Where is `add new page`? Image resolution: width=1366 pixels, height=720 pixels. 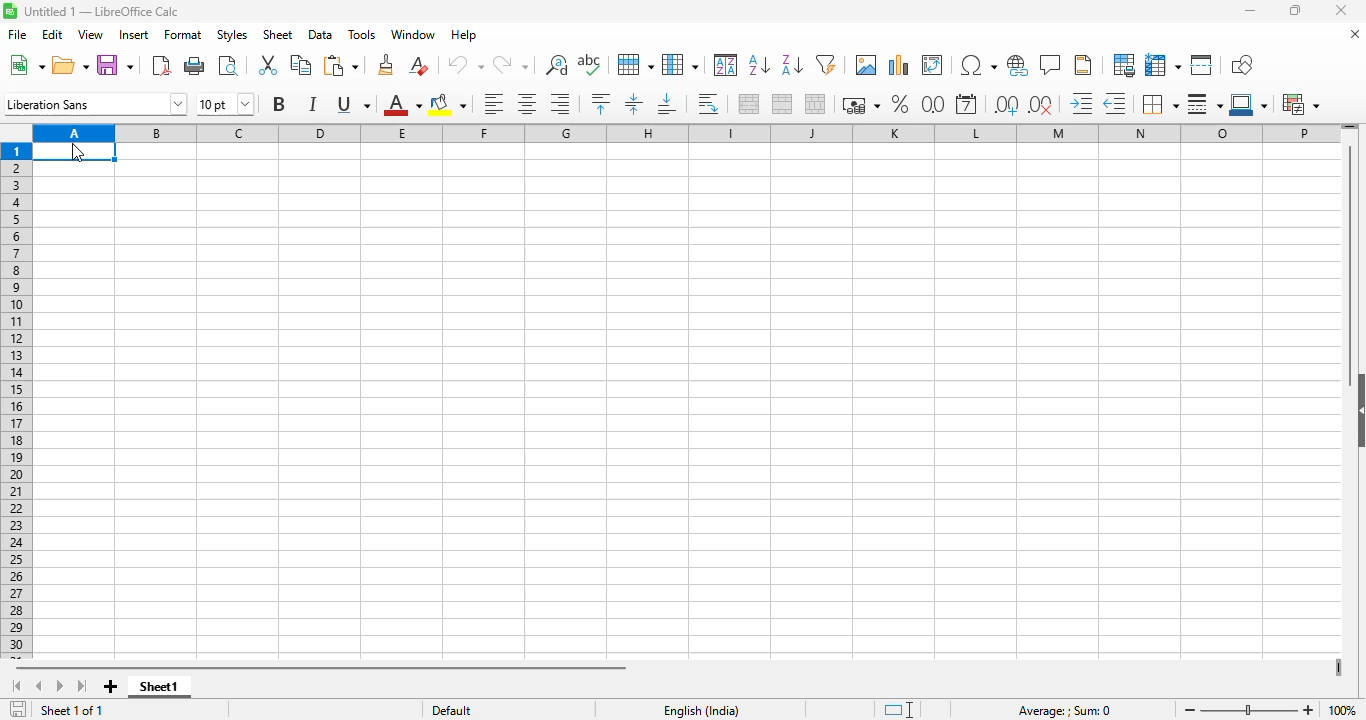 add new page is located at coordinates (111, 687).